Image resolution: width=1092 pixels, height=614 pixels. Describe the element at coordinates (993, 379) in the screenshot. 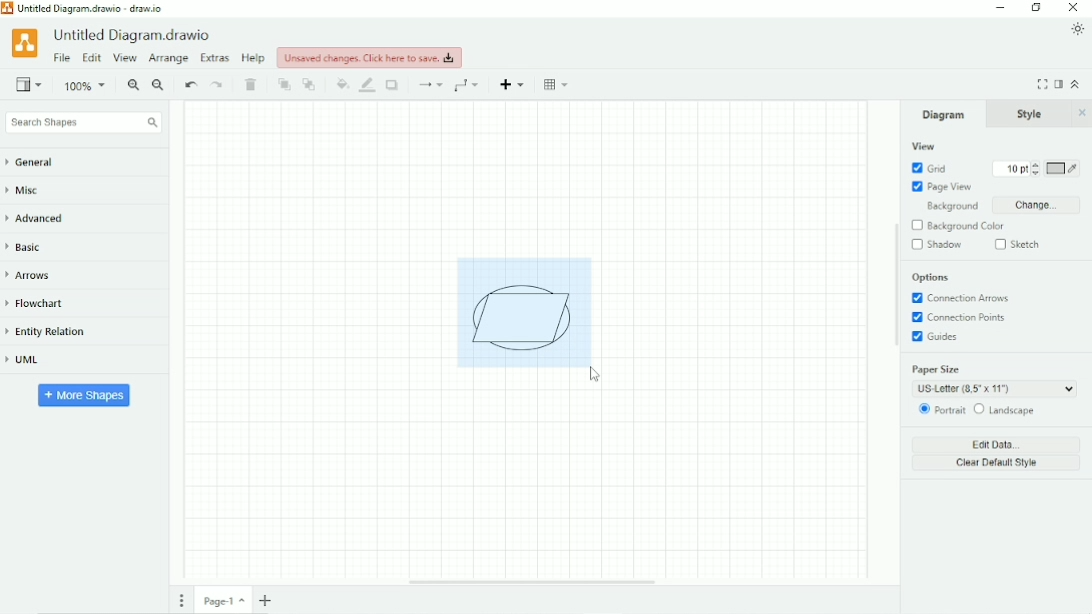

I see `Paper size` at that location.